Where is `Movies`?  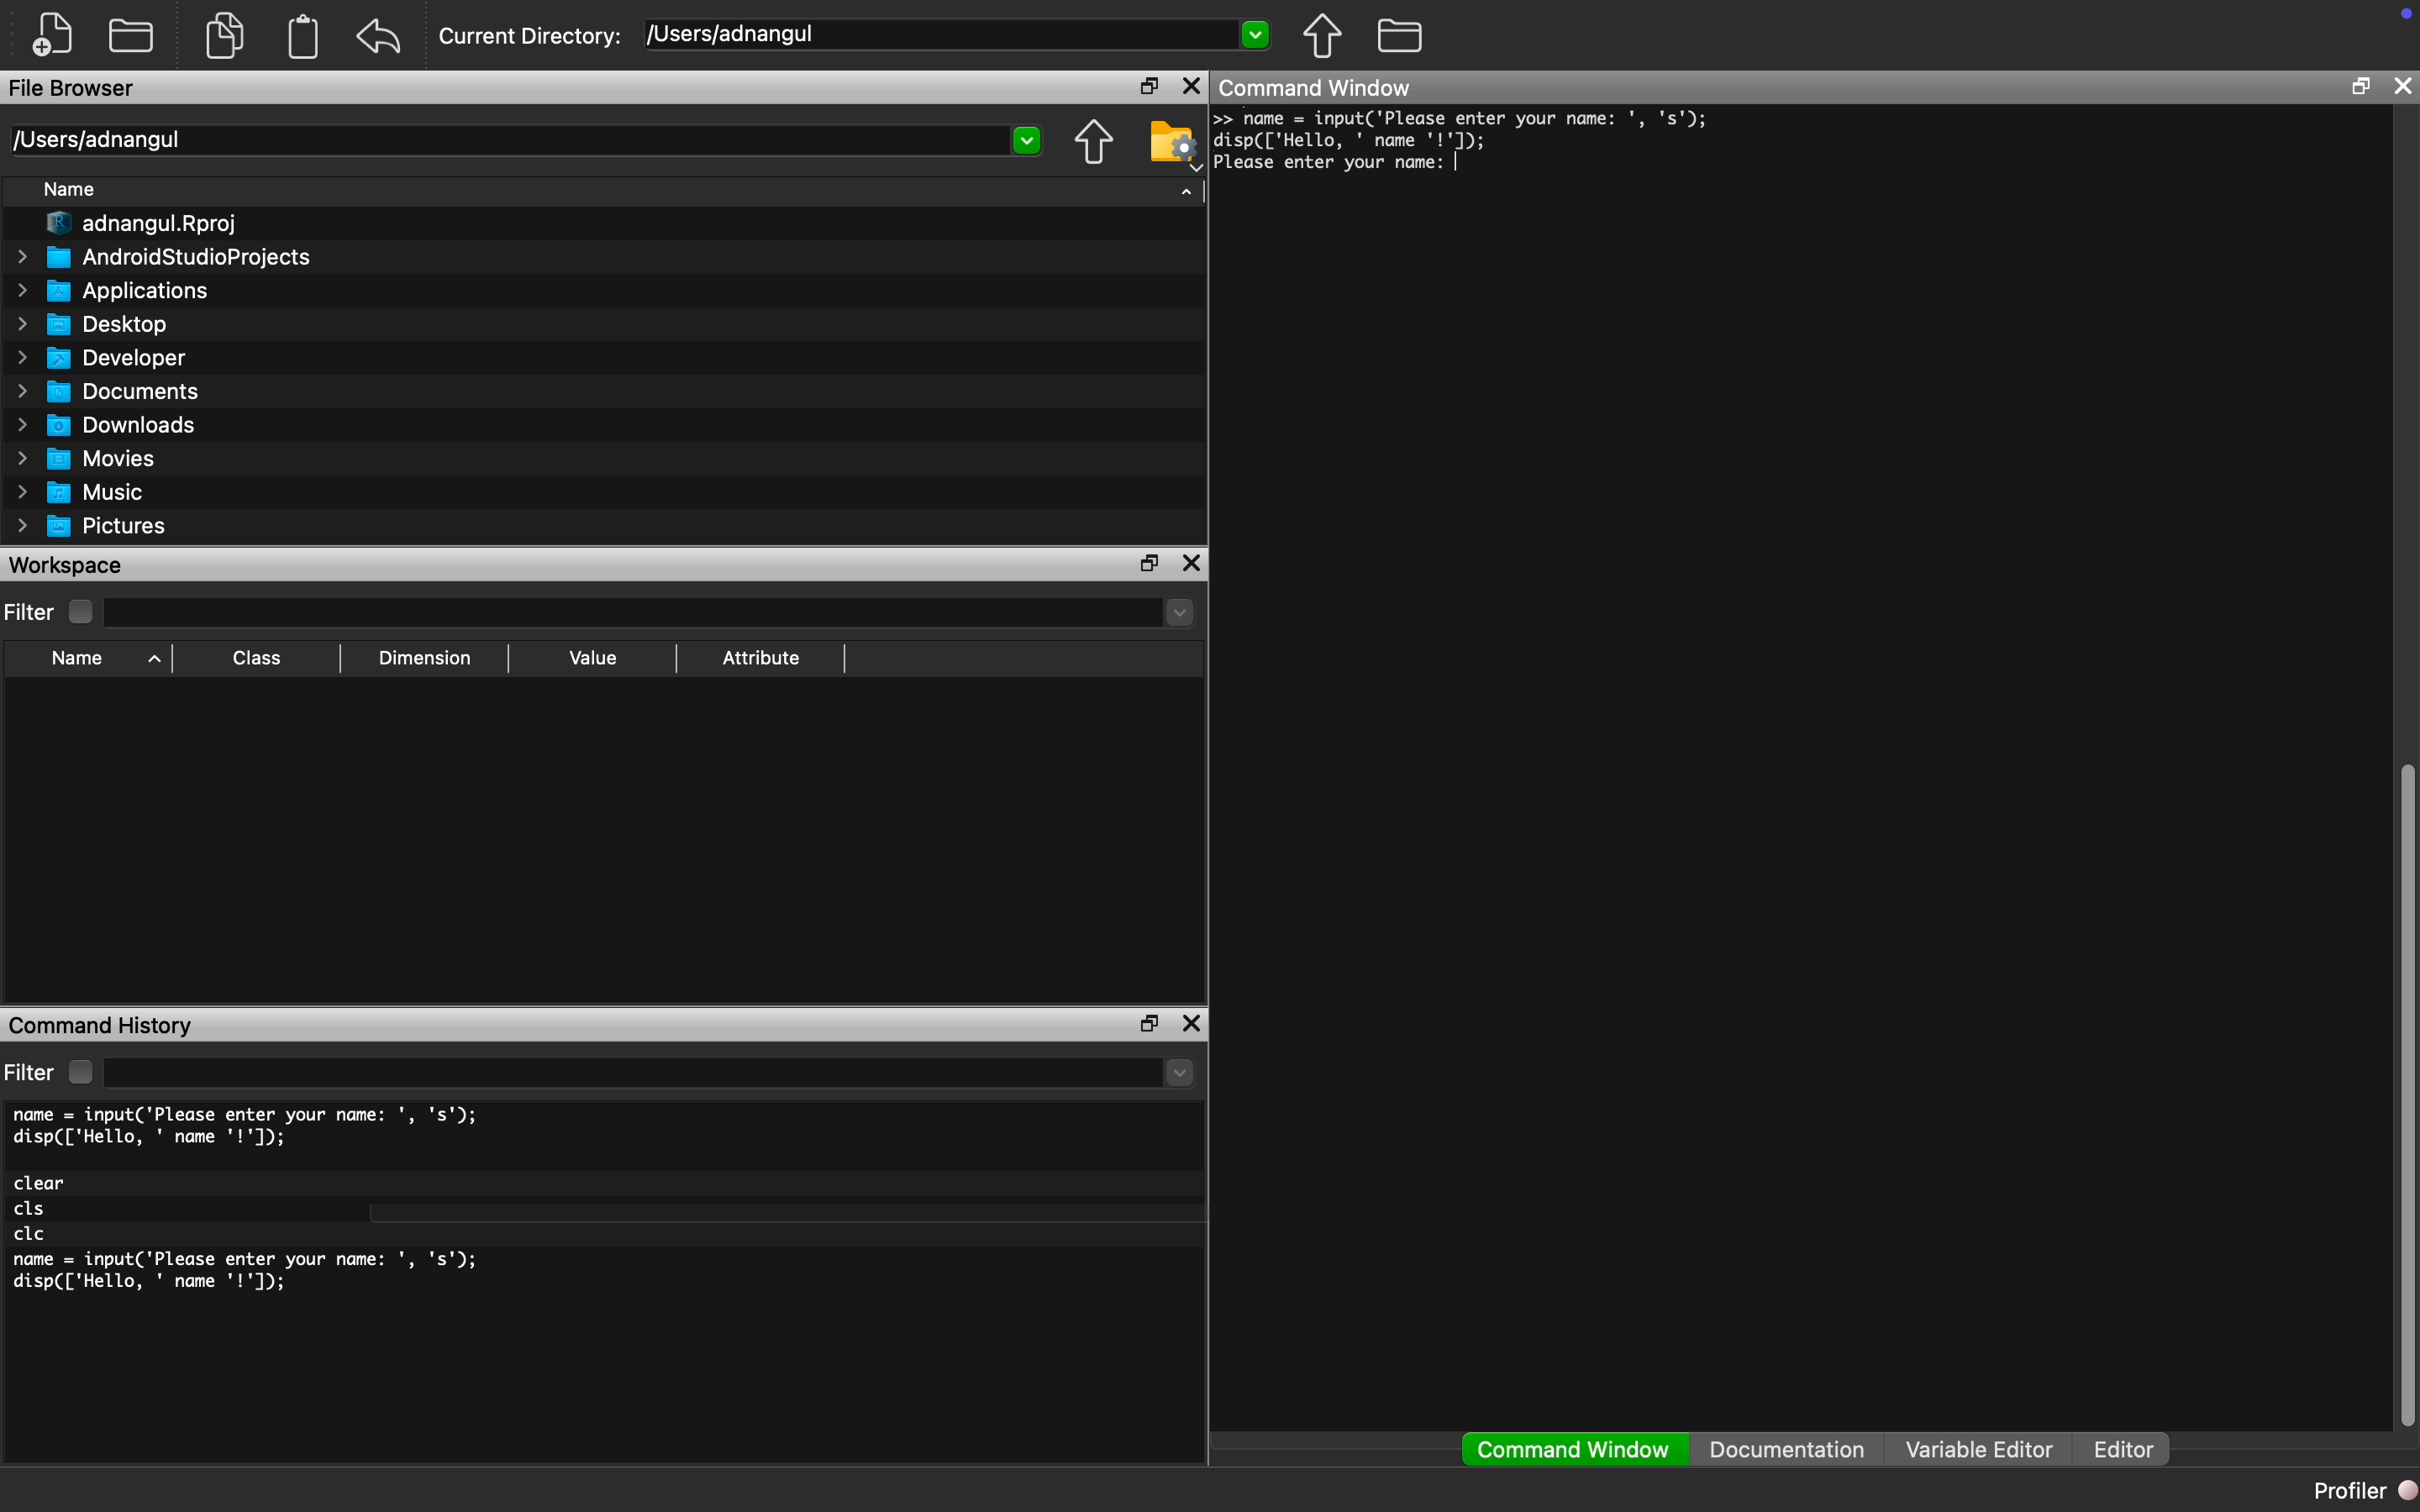 Movies is located at coordinates (81, 458).